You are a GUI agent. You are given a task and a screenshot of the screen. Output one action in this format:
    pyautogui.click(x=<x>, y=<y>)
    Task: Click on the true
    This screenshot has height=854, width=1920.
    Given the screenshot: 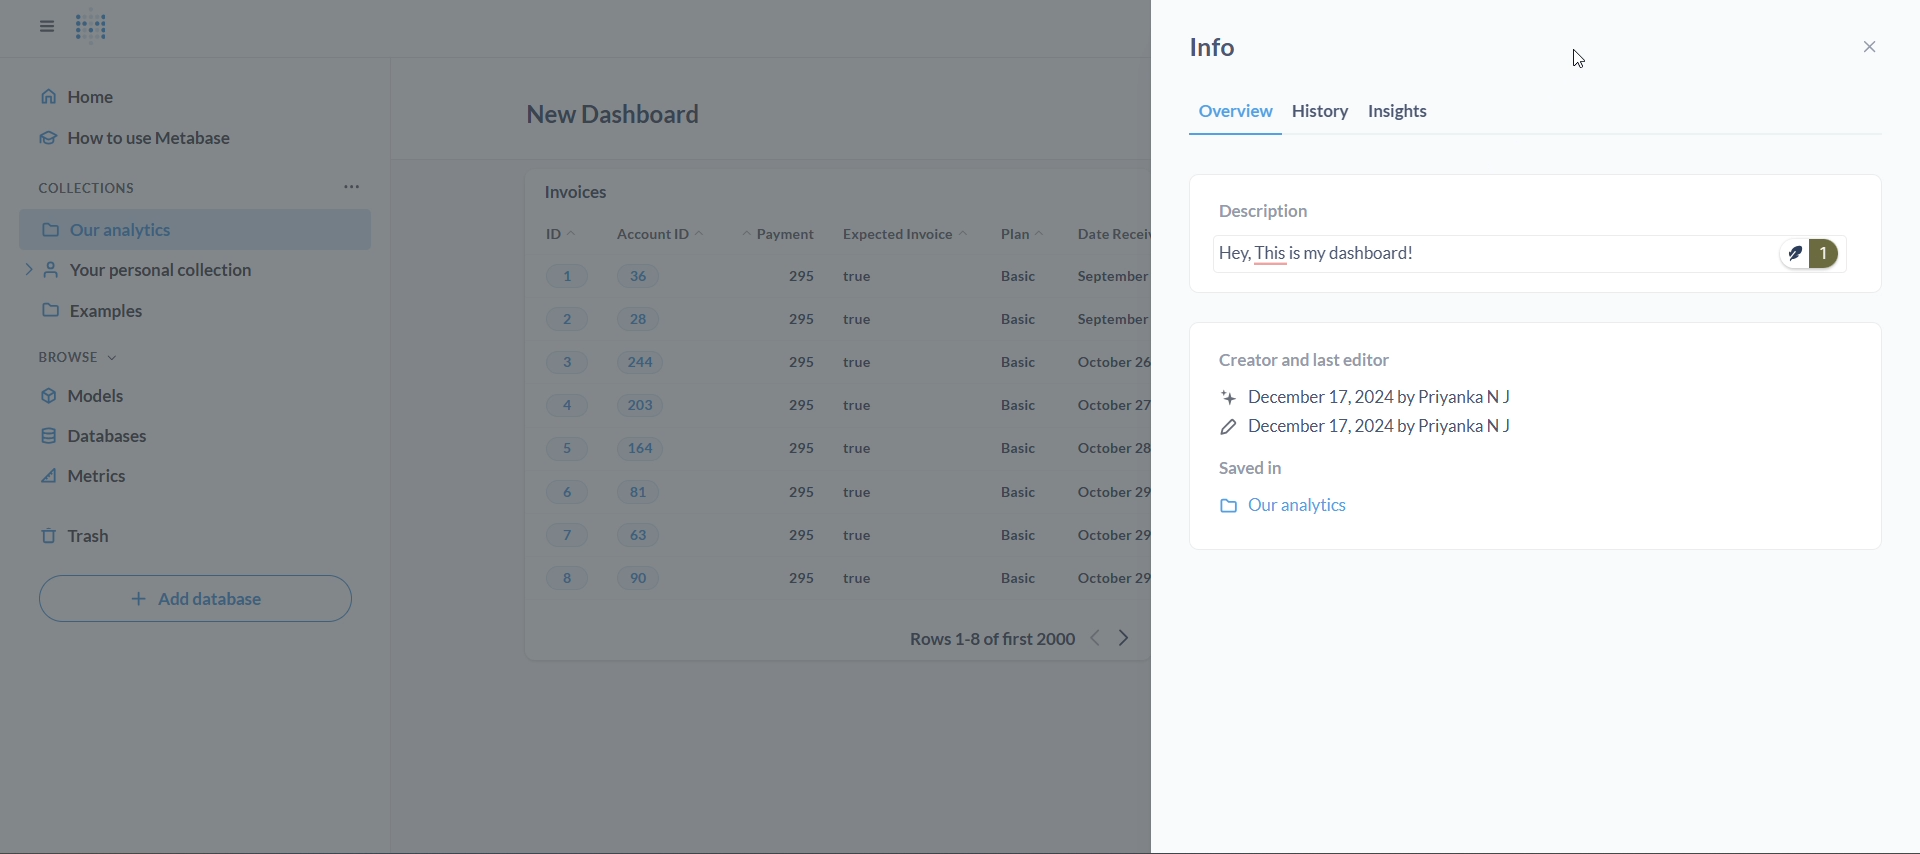 What is the action you would take?
    pyautogui.click(x=855, y=535)
    